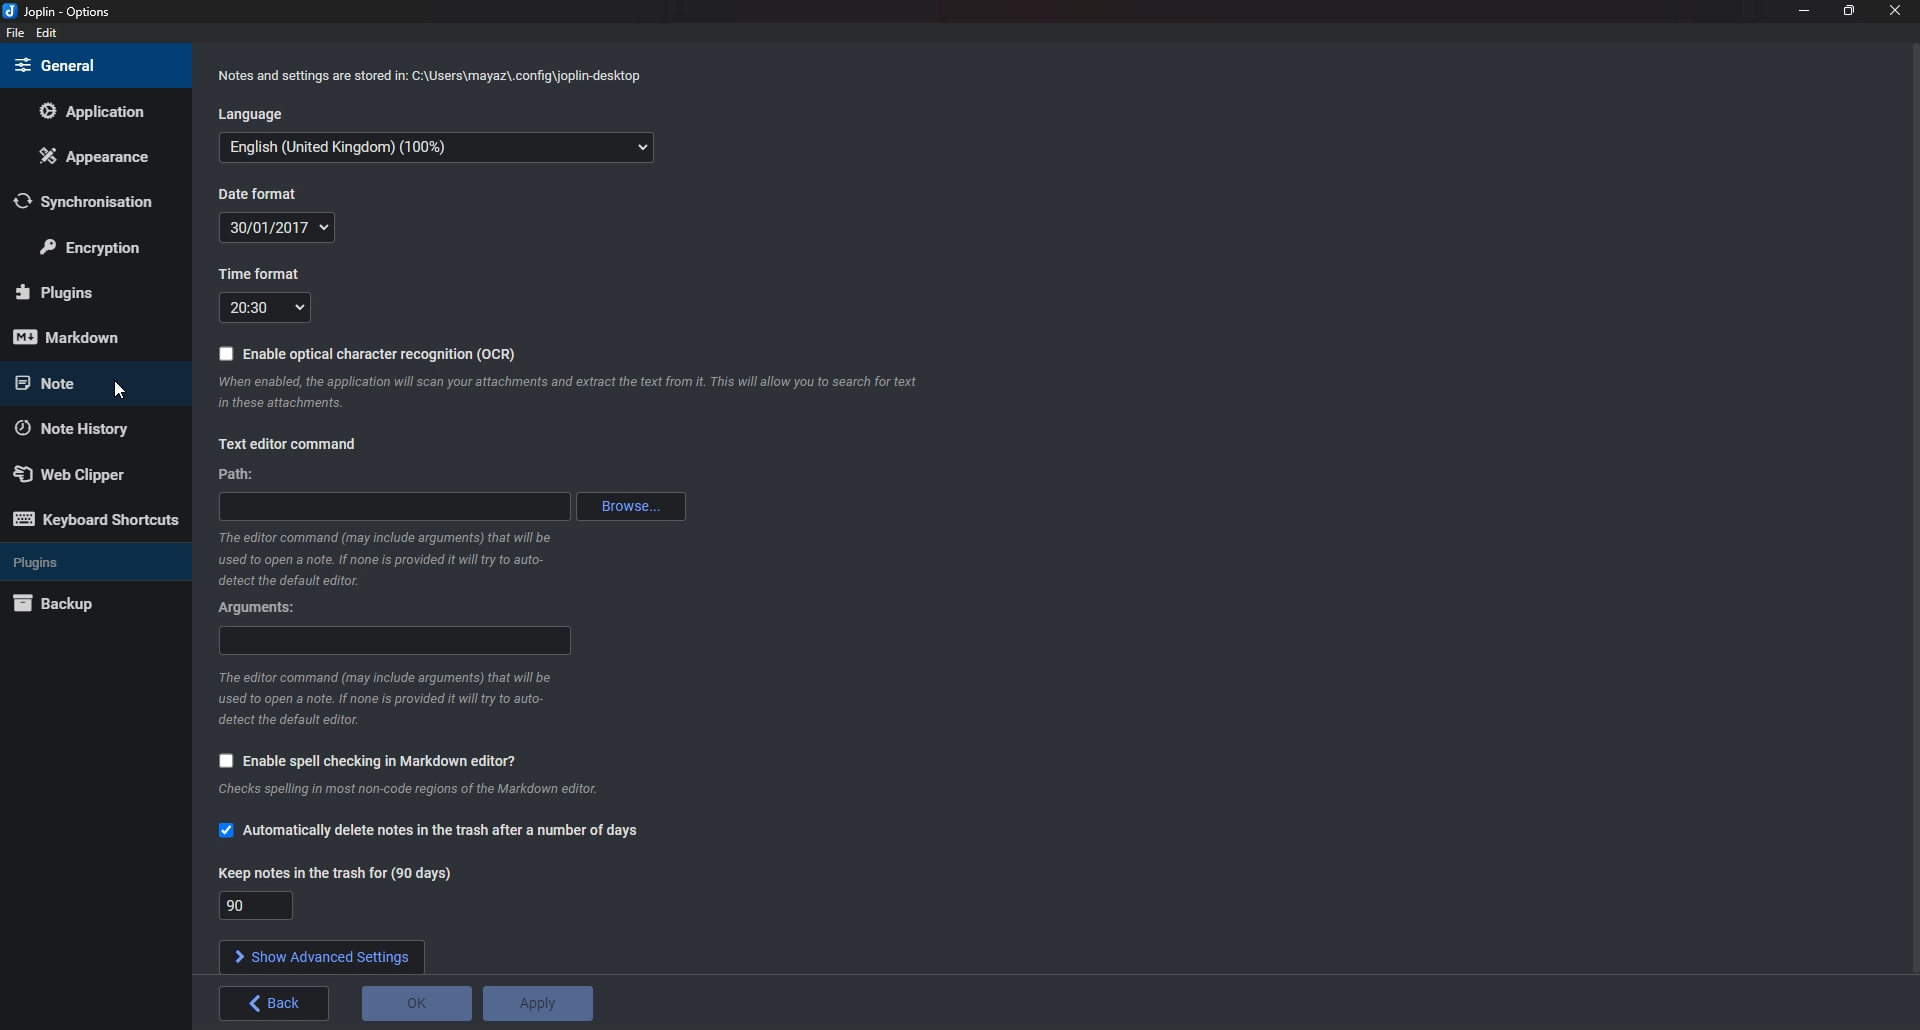 Image resolution: width=1920 pixels, height=1030 pixels. What do you see at coordinates (401, 790) in the screenshot?
I see `info` at bounding box center [401, 790].